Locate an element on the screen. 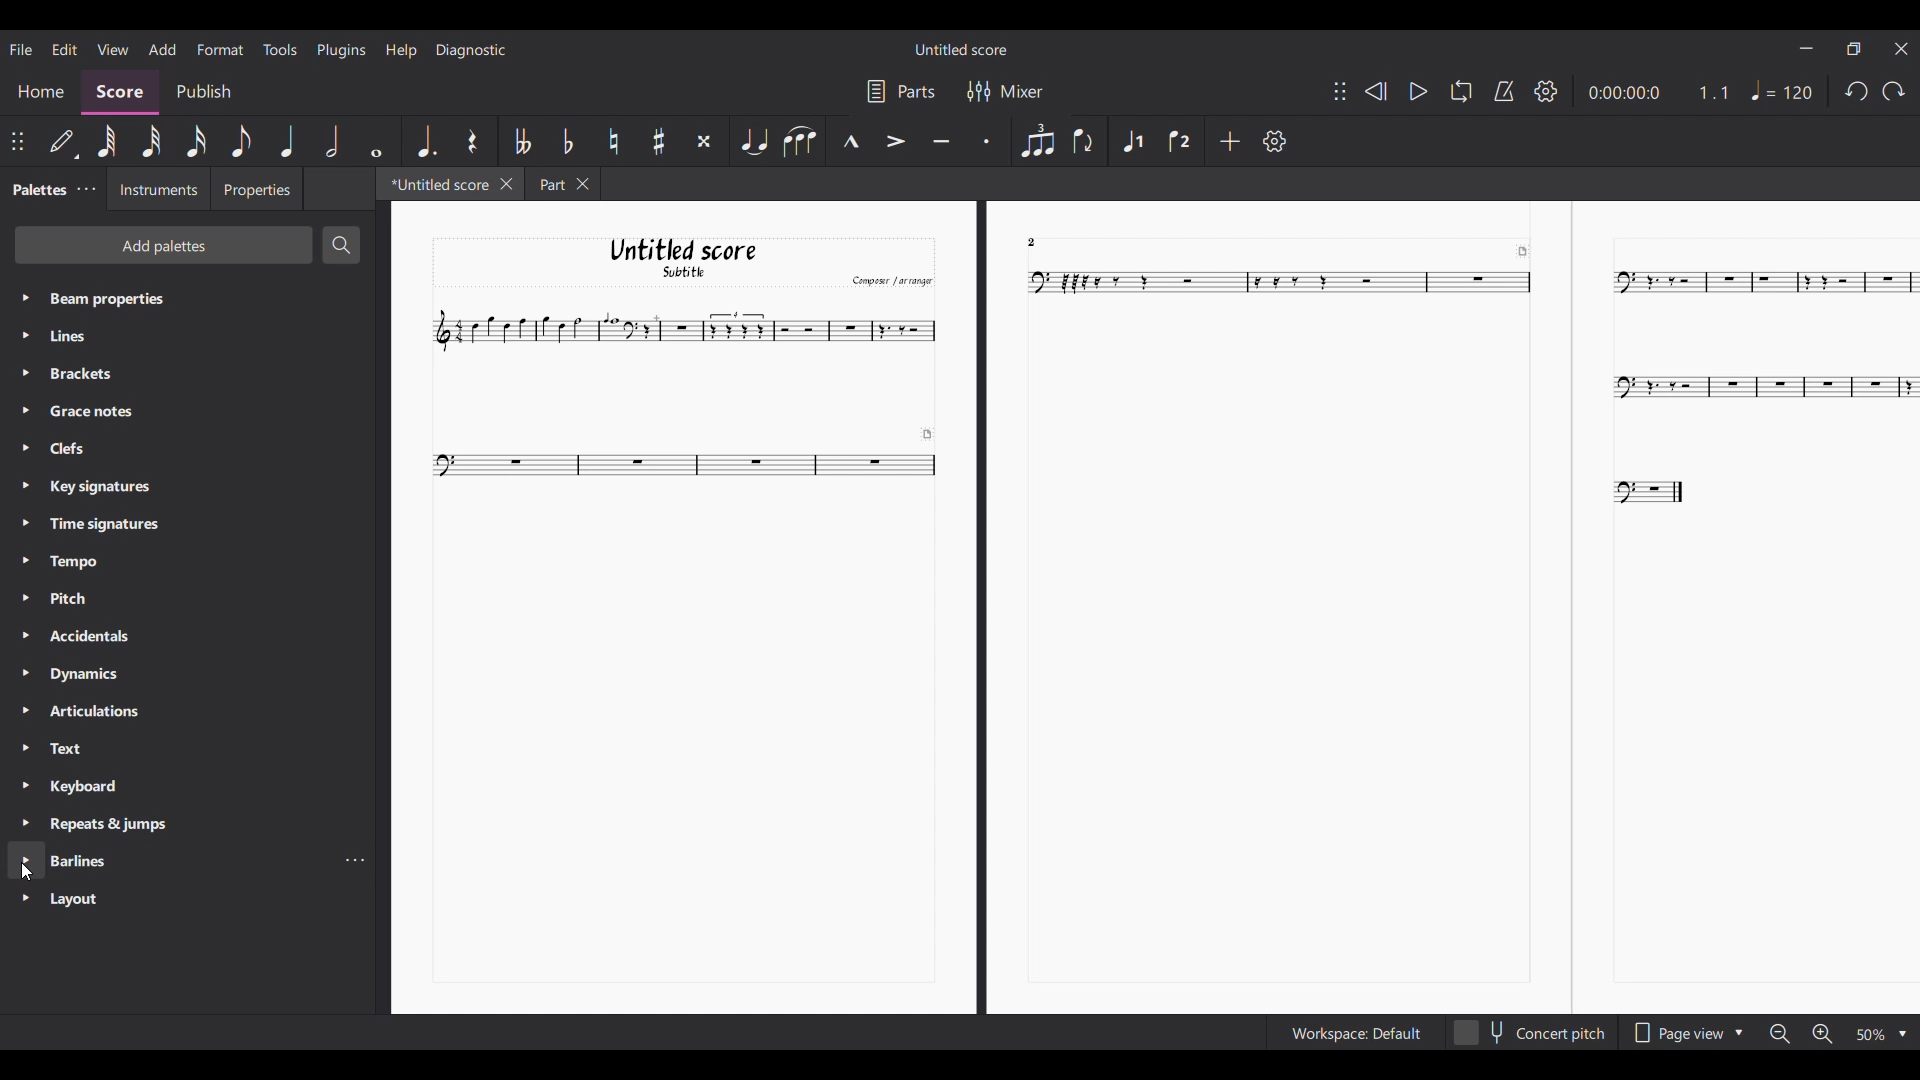 This screenshot has height=1080, width=1920. Rest is located at coordinates (474, 141).